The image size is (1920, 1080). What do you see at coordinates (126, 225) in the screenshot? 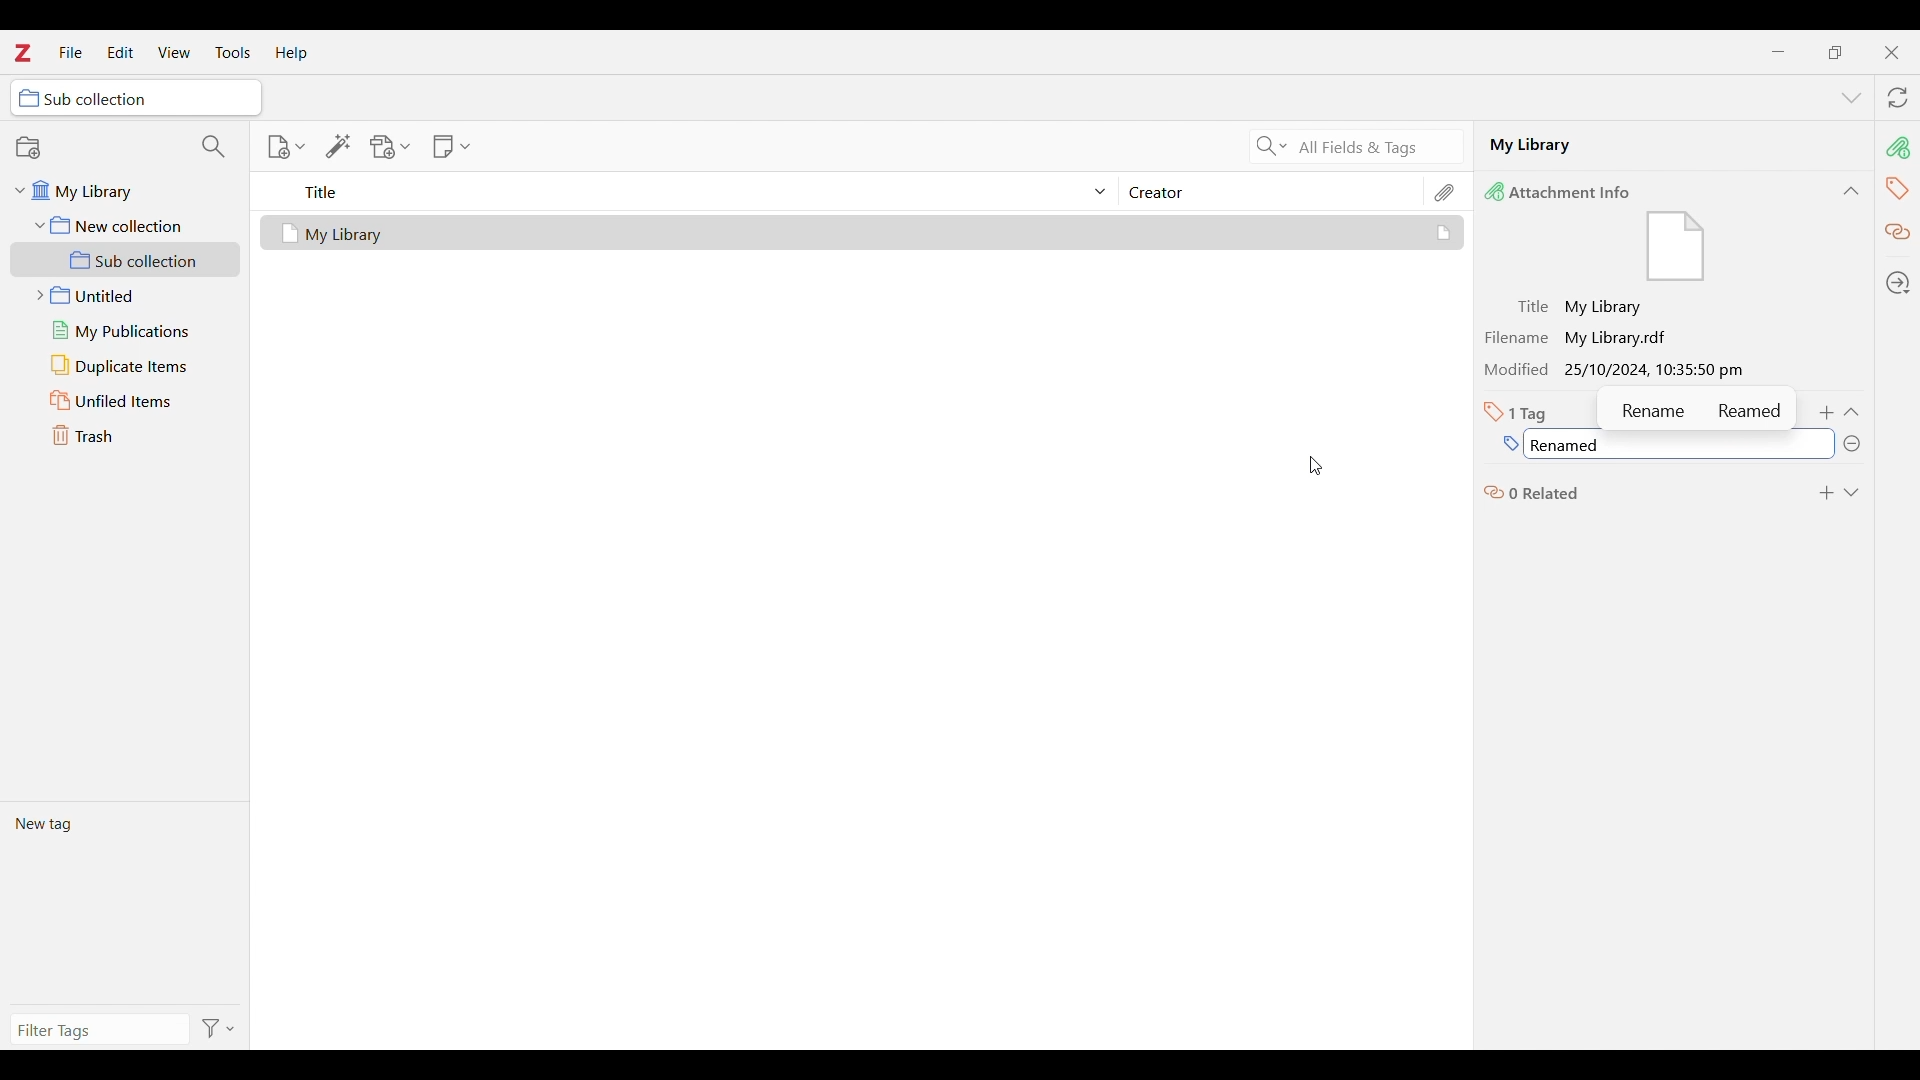
I see `New collection folder` at bounding box center [126, 225].